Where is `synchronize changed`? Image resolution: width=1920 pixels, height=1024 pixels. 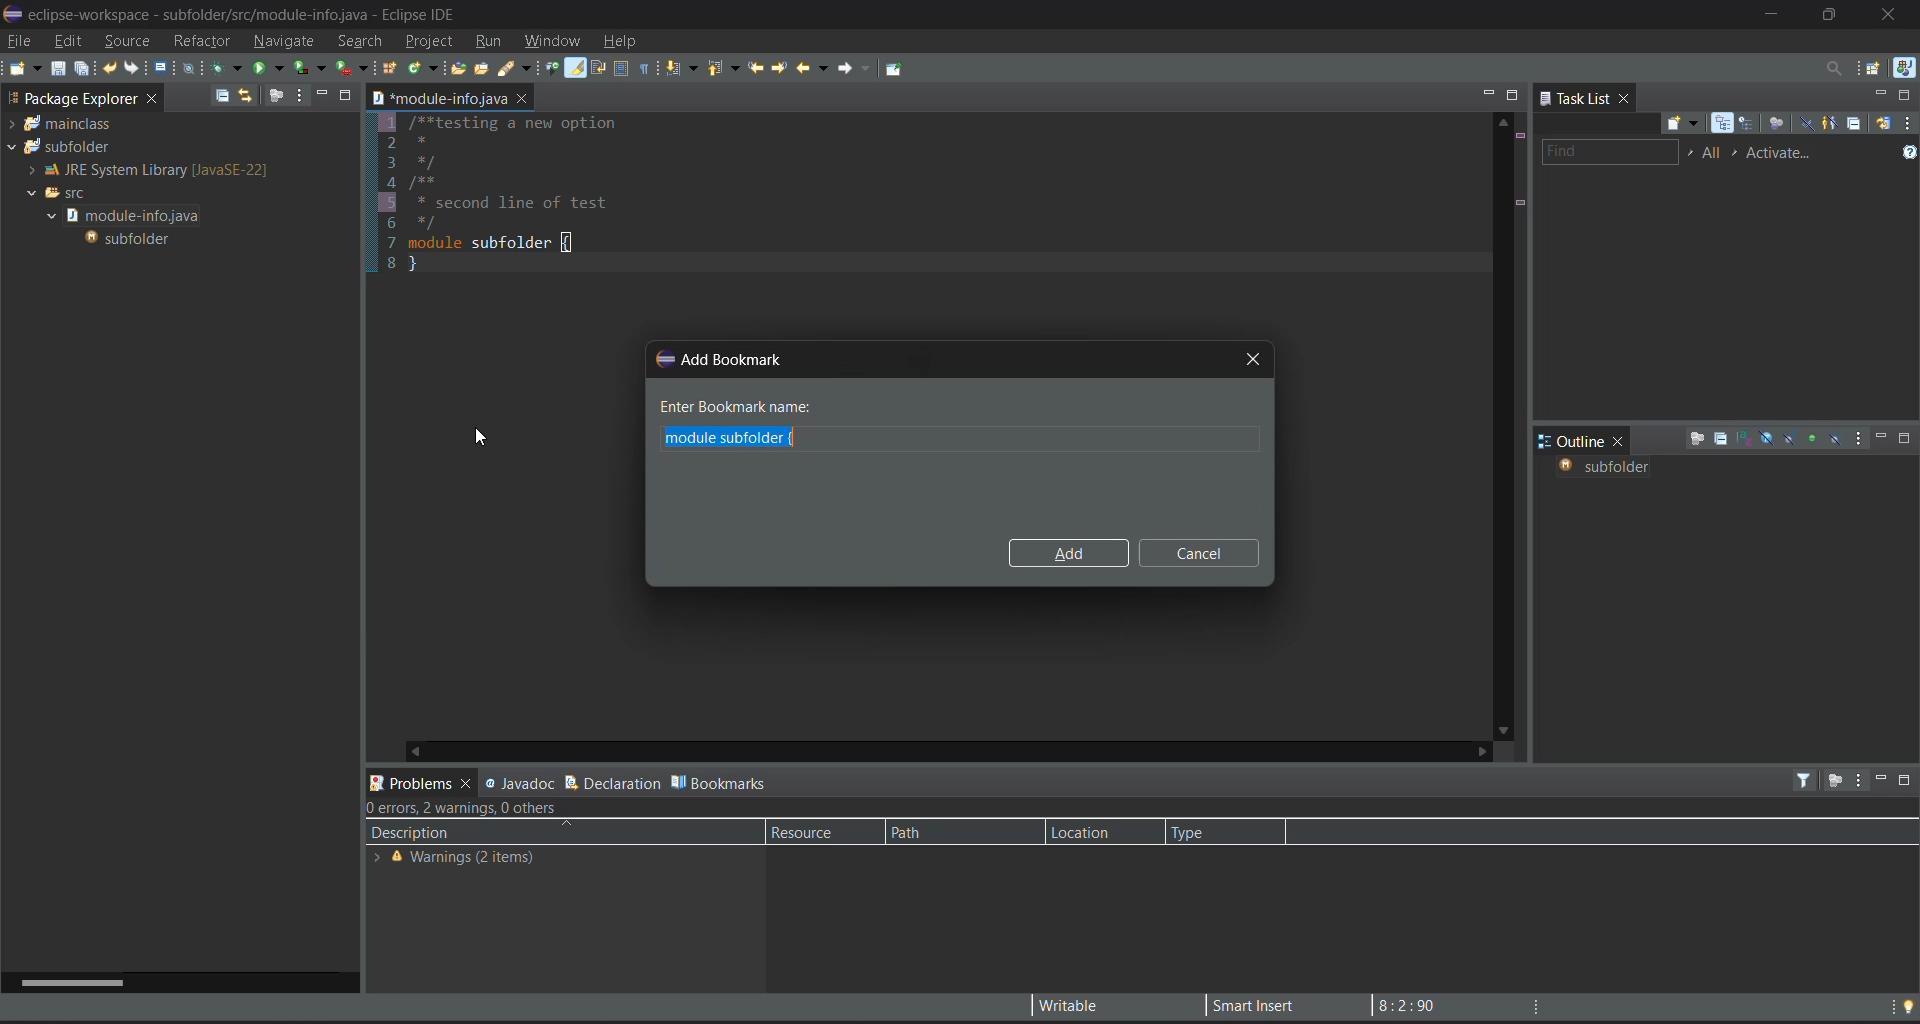
synchronize changed is located at coordinates (1882, 122).